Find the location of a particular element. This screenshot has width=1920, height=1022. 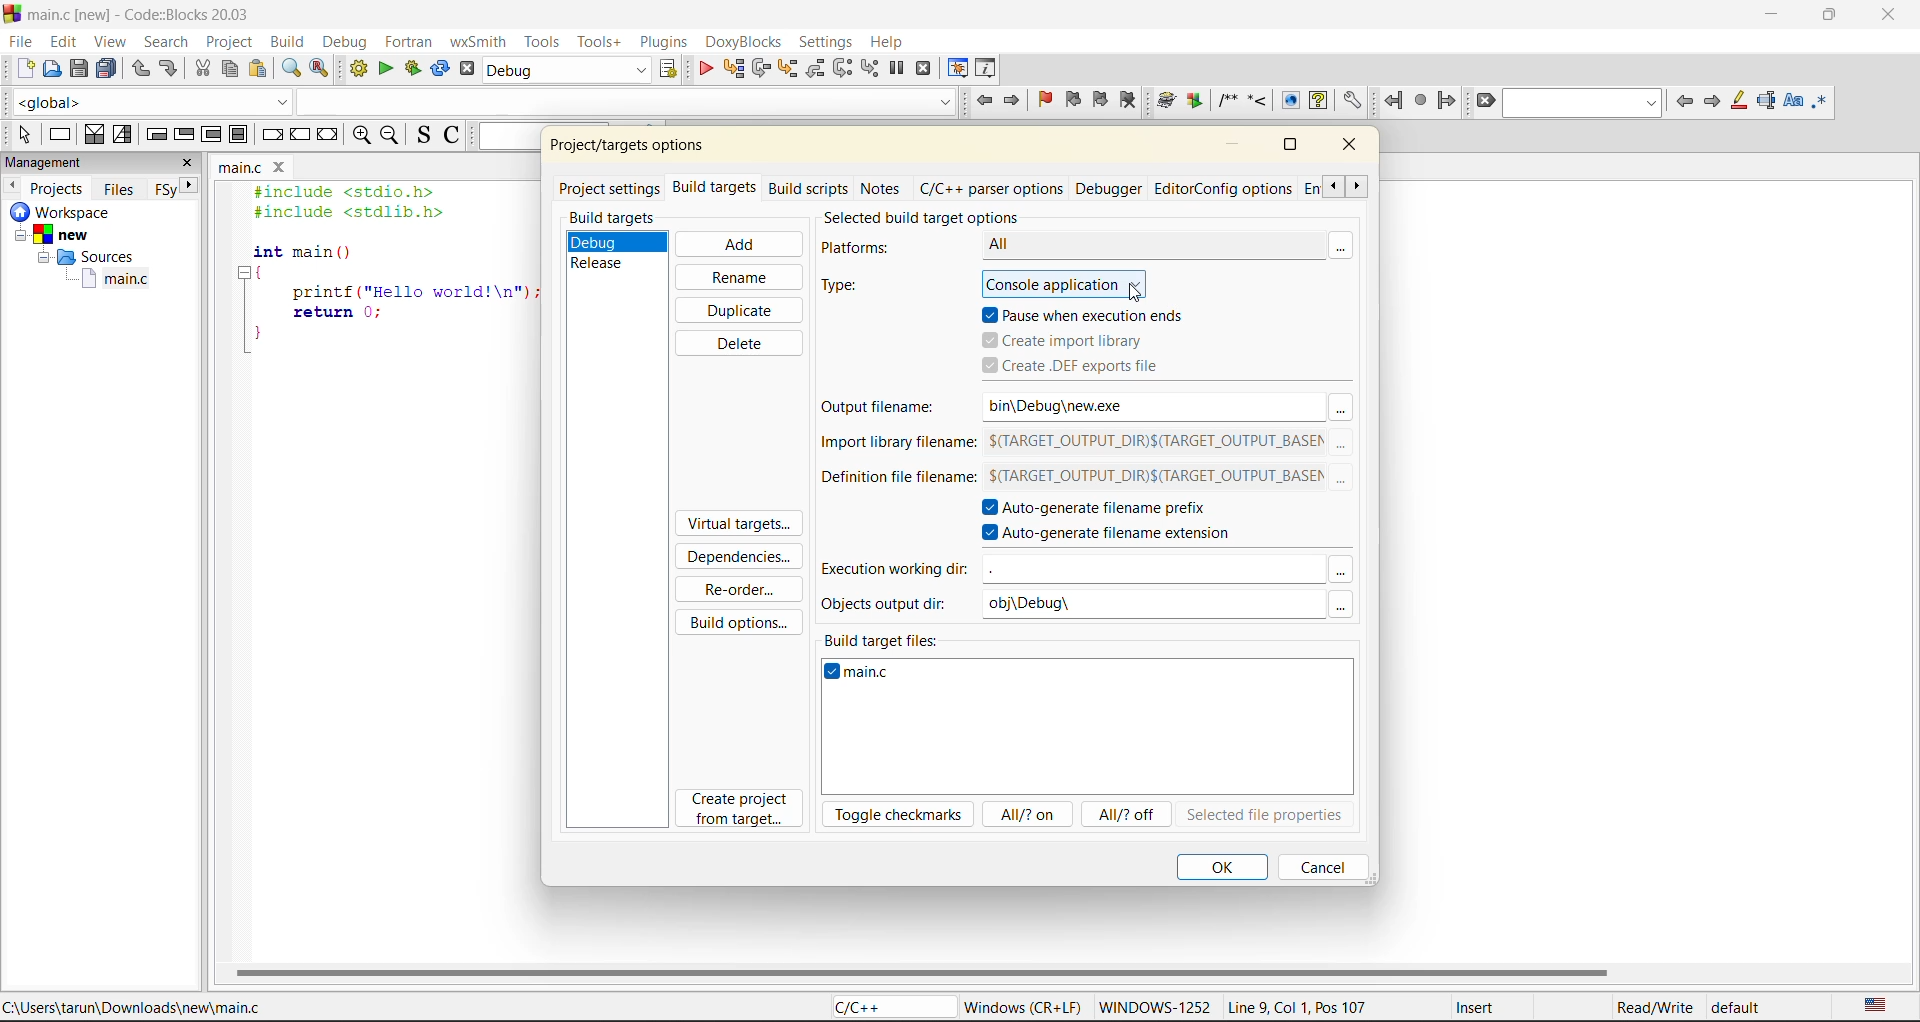

debug is located at coordinates (617, 242).